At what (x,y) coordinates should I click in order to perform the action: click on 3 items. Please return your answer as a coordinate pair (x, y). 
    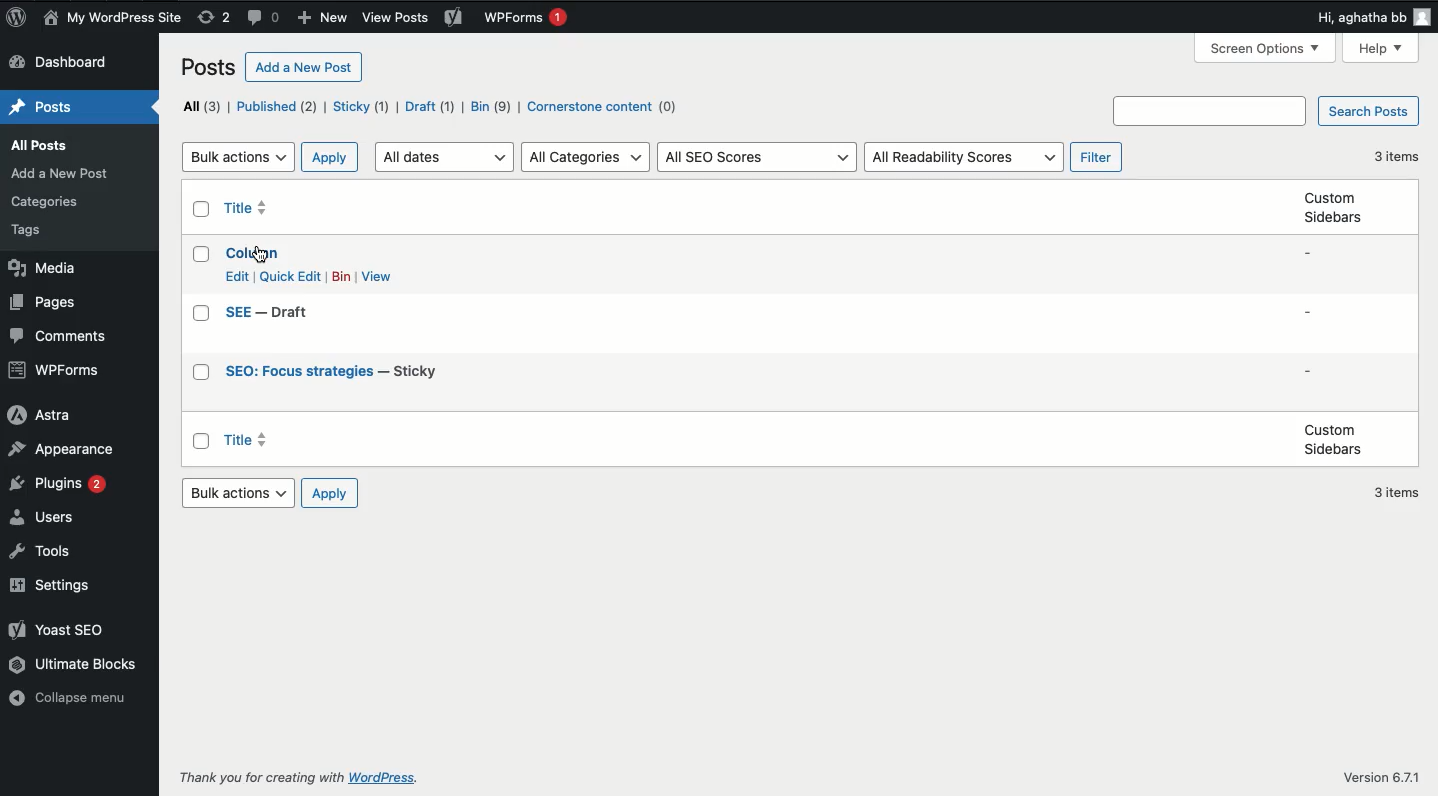
    Looking at the image, I should click on (1399, 494).